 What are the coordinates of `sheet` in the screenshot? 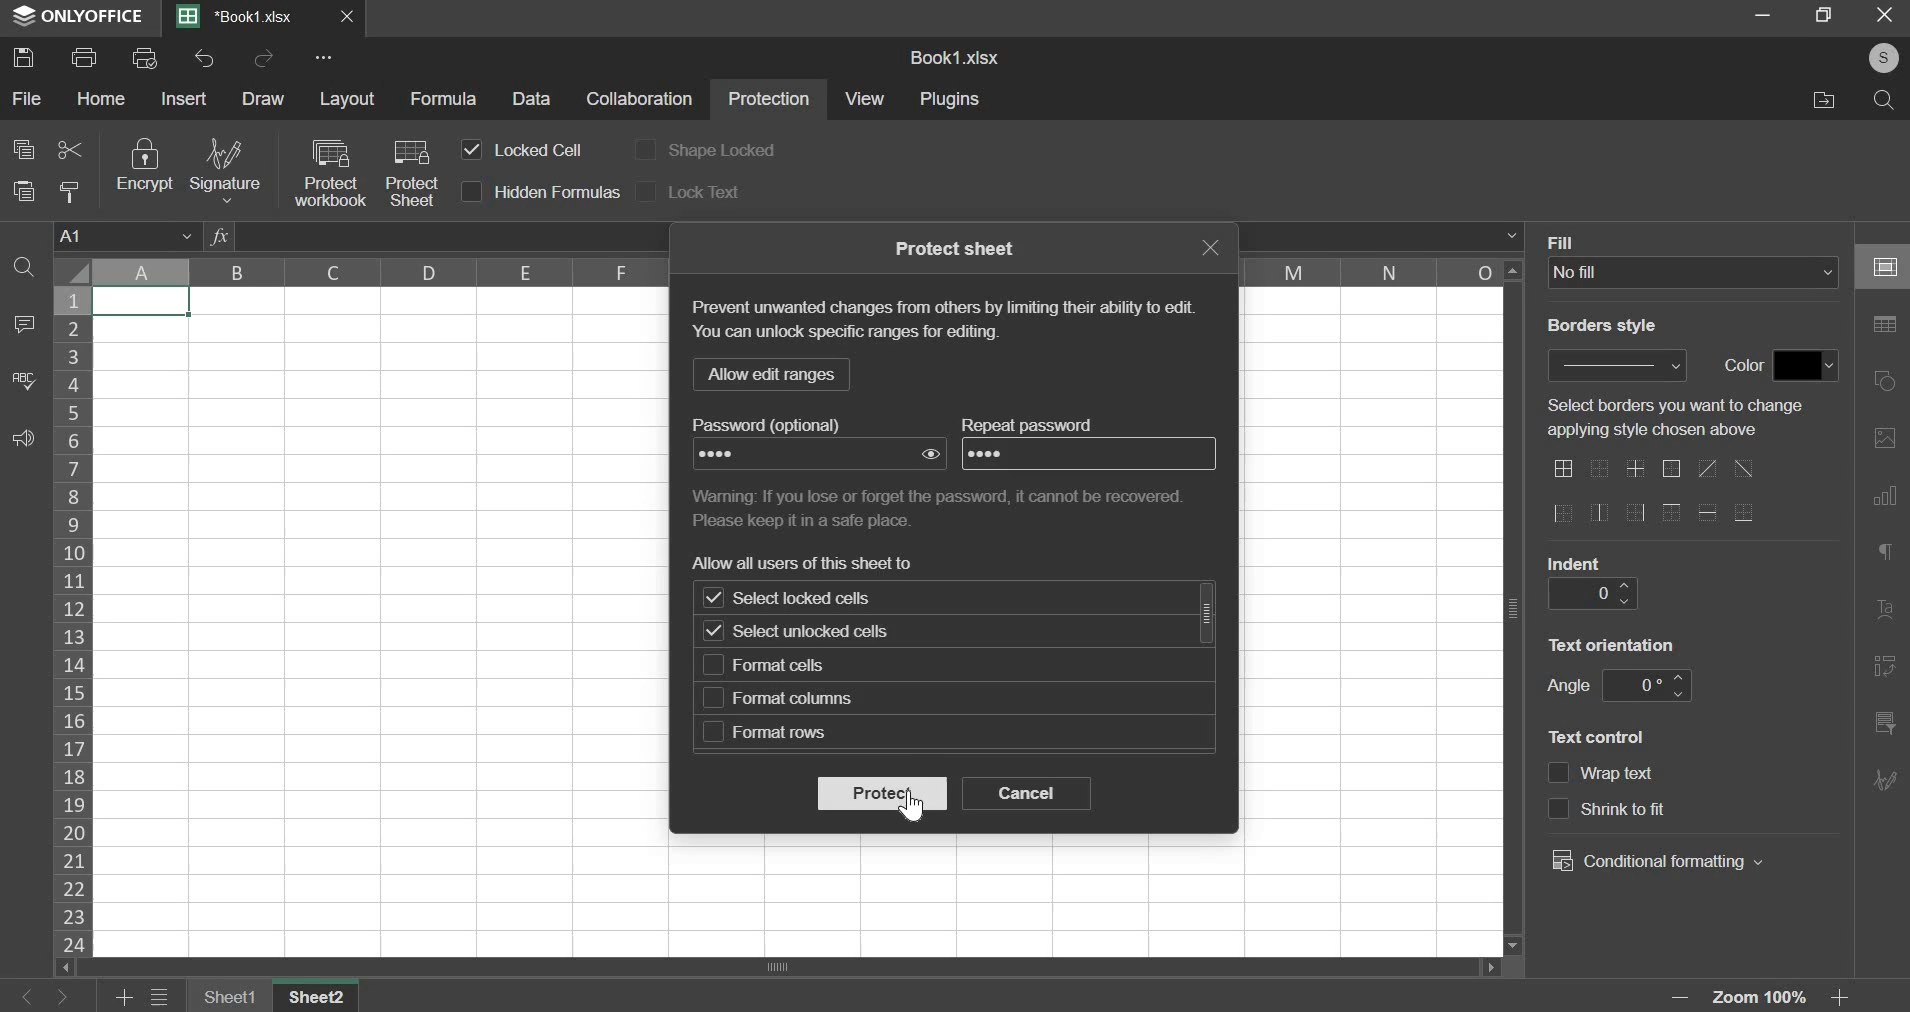 It's located at (322, 996).